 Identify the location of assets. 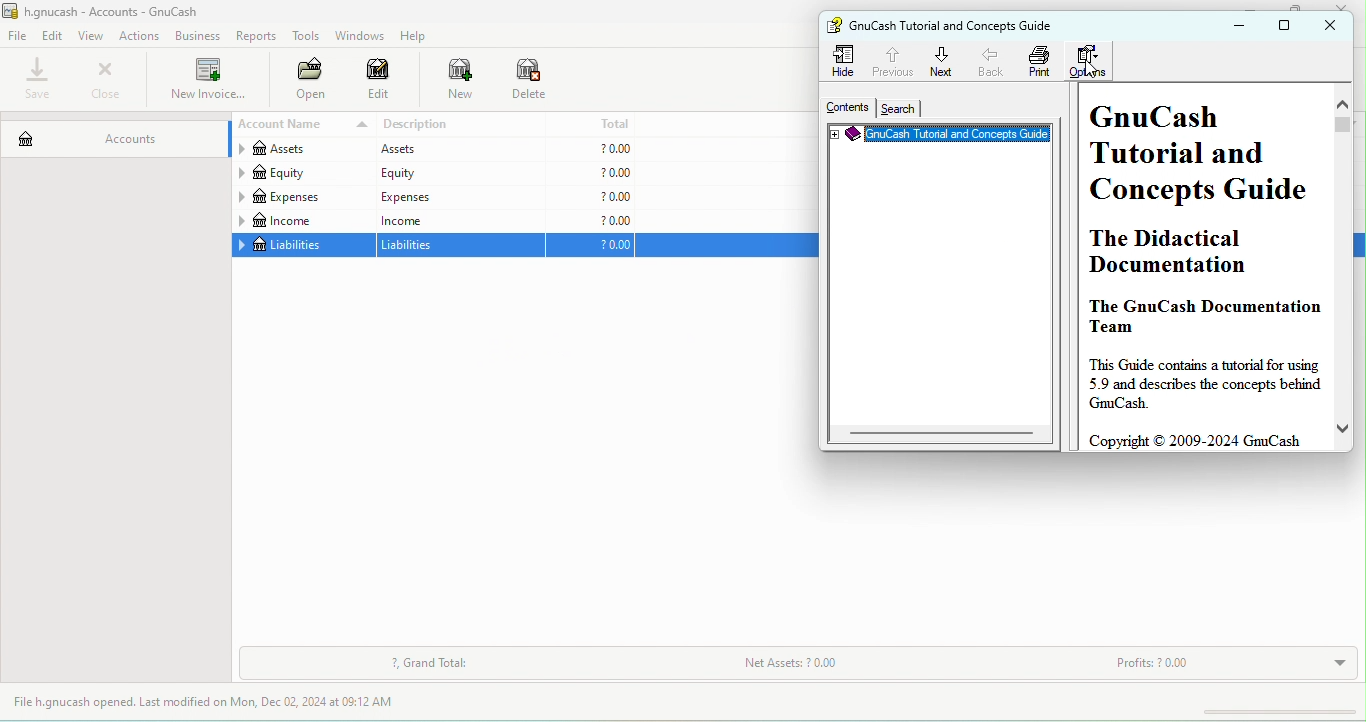
(456, 150).